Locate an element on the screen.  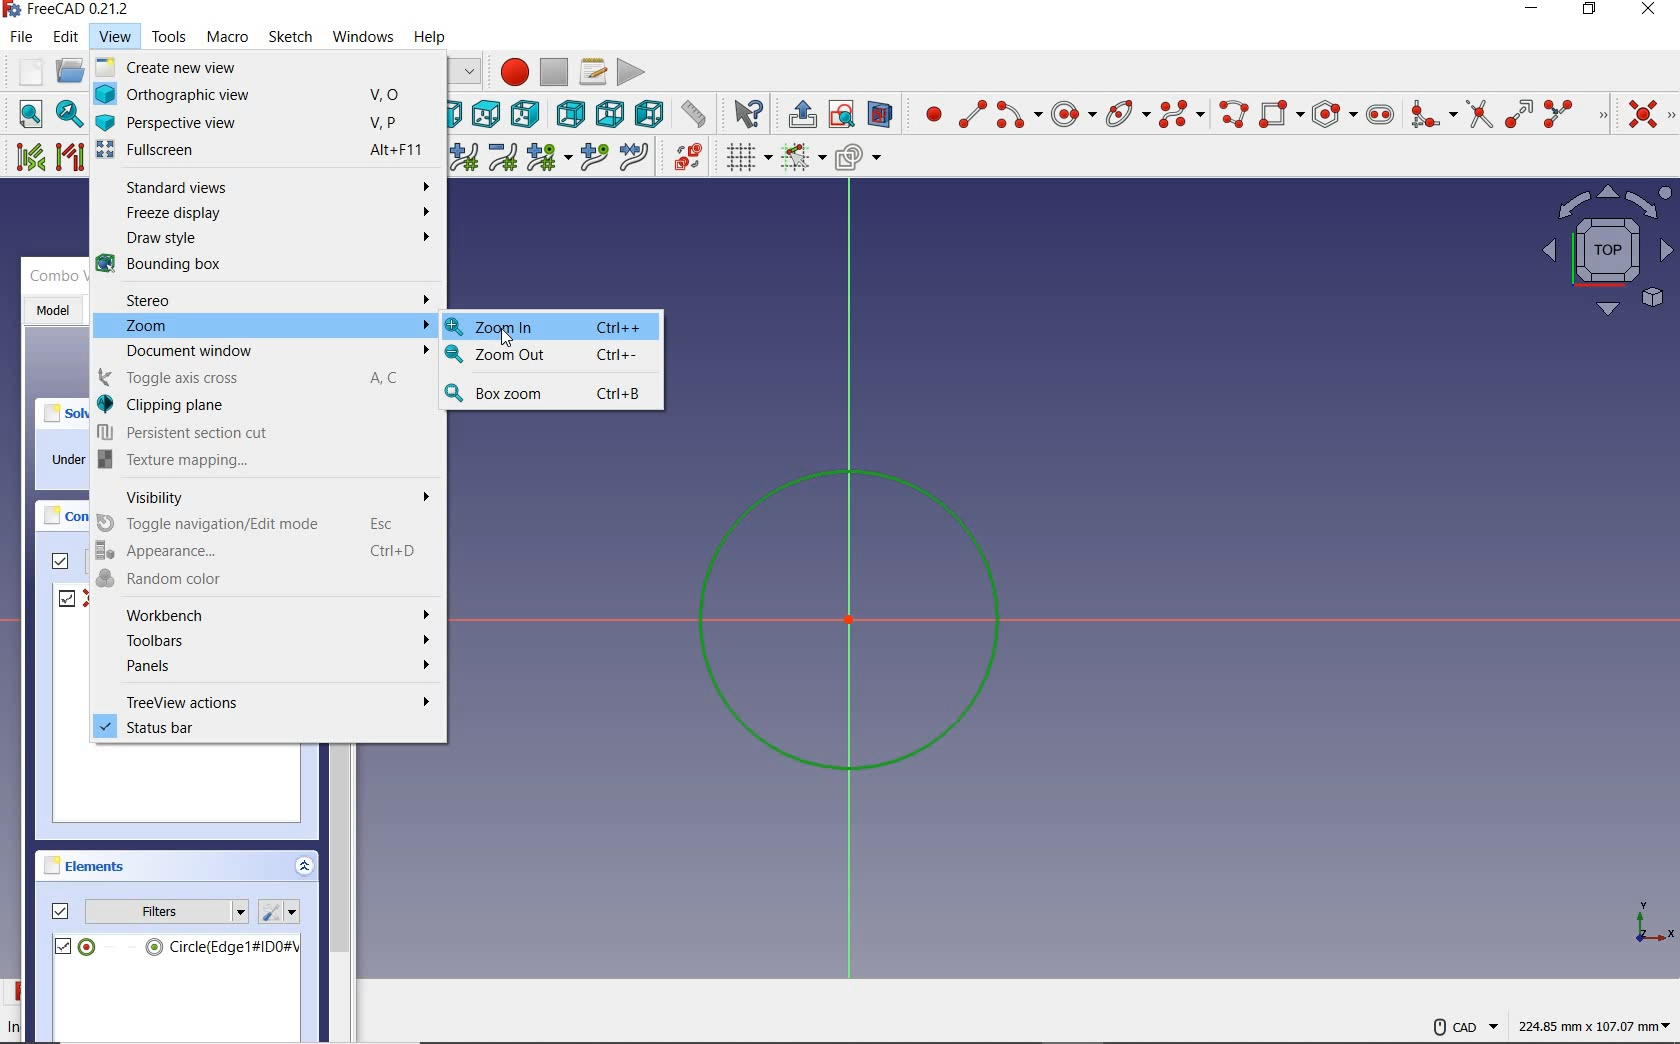
edit is located at coordinates (66, 37).